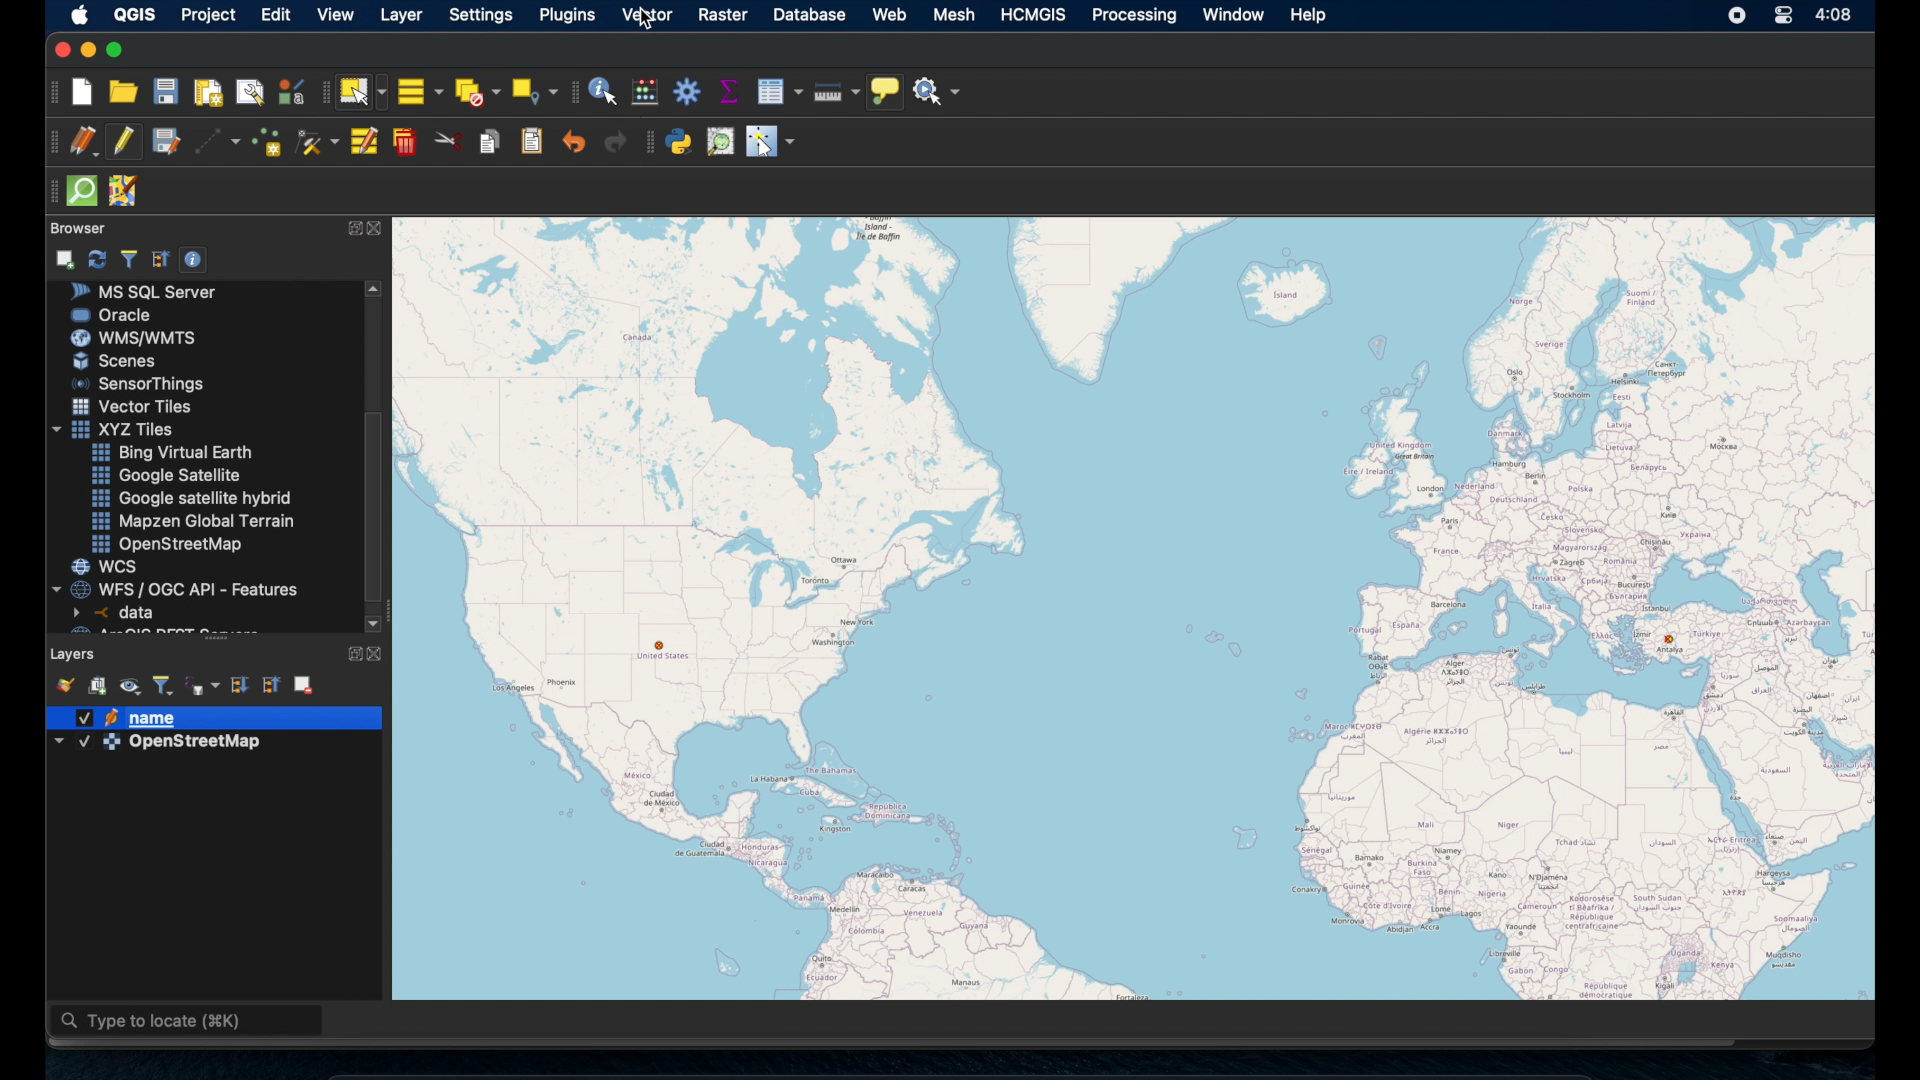 The height and width of the screenshot is (1080, 1920). What do you see at coordinates (1779, 15) in the screenshot?
I see `control center` at bounding box center [1779, 15].